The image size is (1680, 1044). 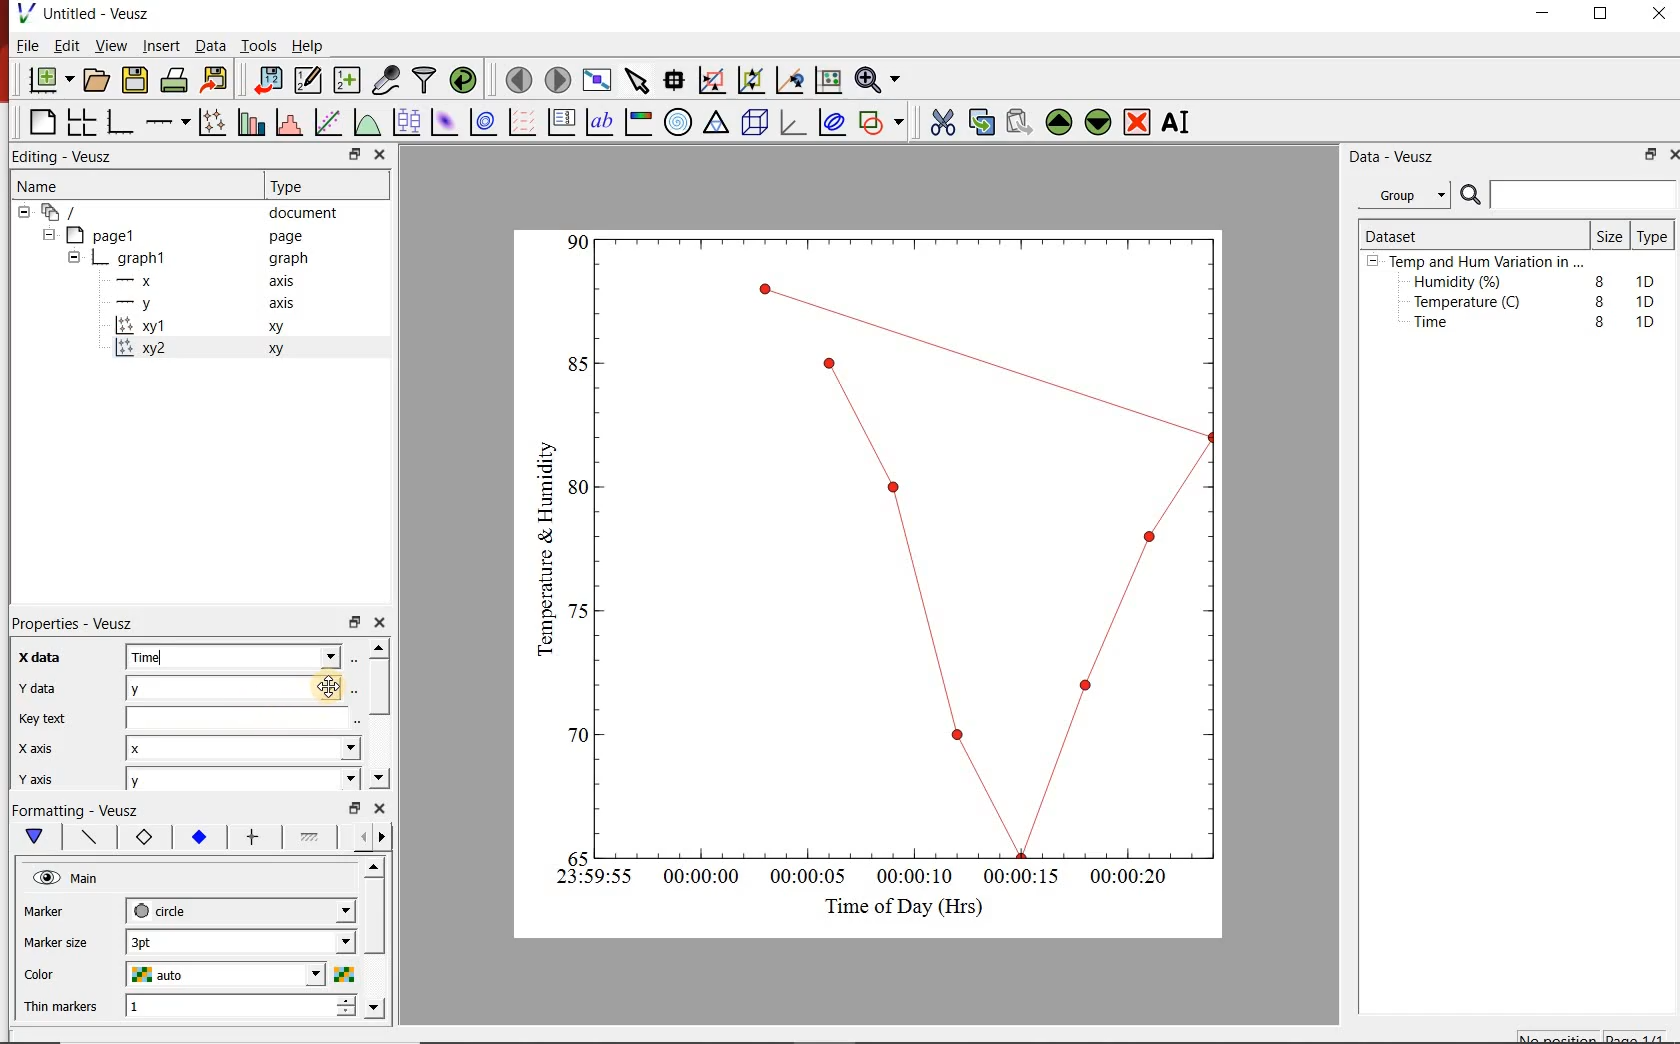 What do you see at coordinates (356, 835) in the screenshot?
I see `go back` at bounding box center [356, 835].